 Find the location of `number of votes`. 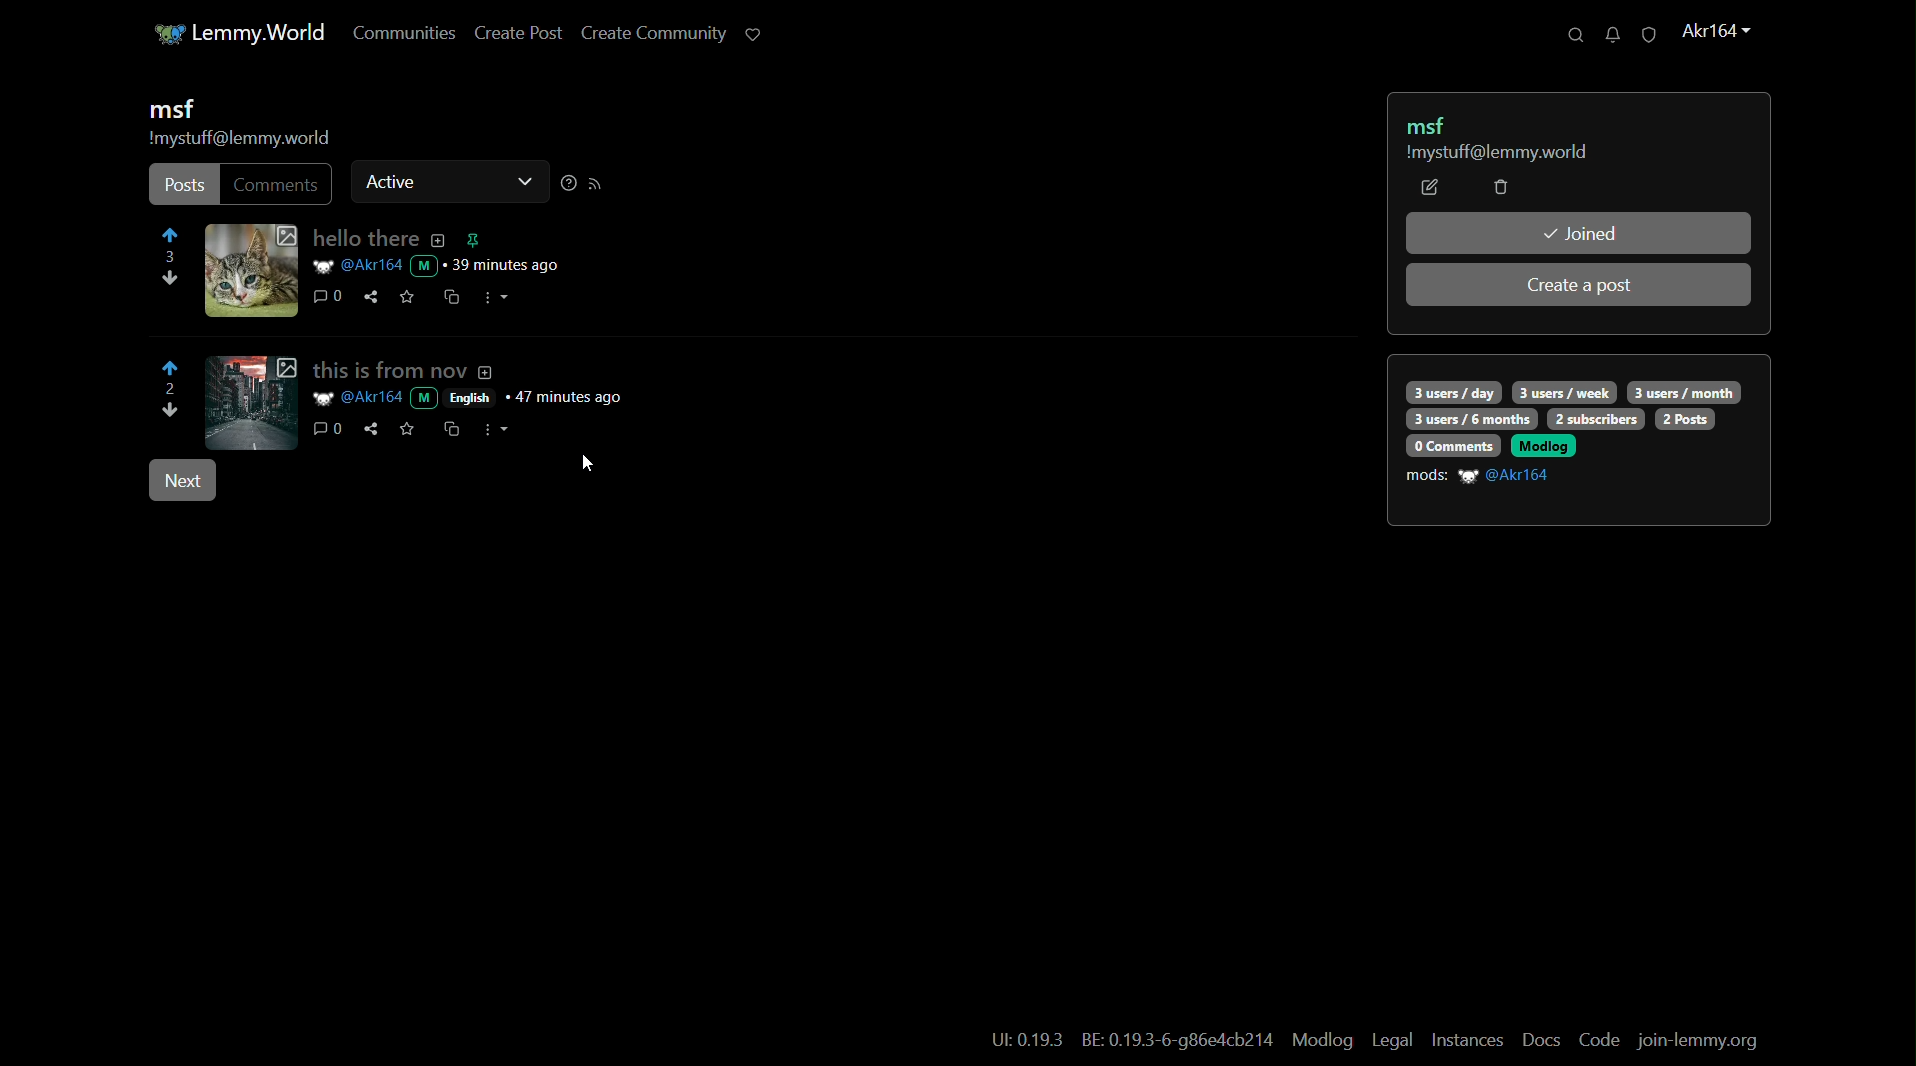

number of votes is located at coordinates (168, 390).